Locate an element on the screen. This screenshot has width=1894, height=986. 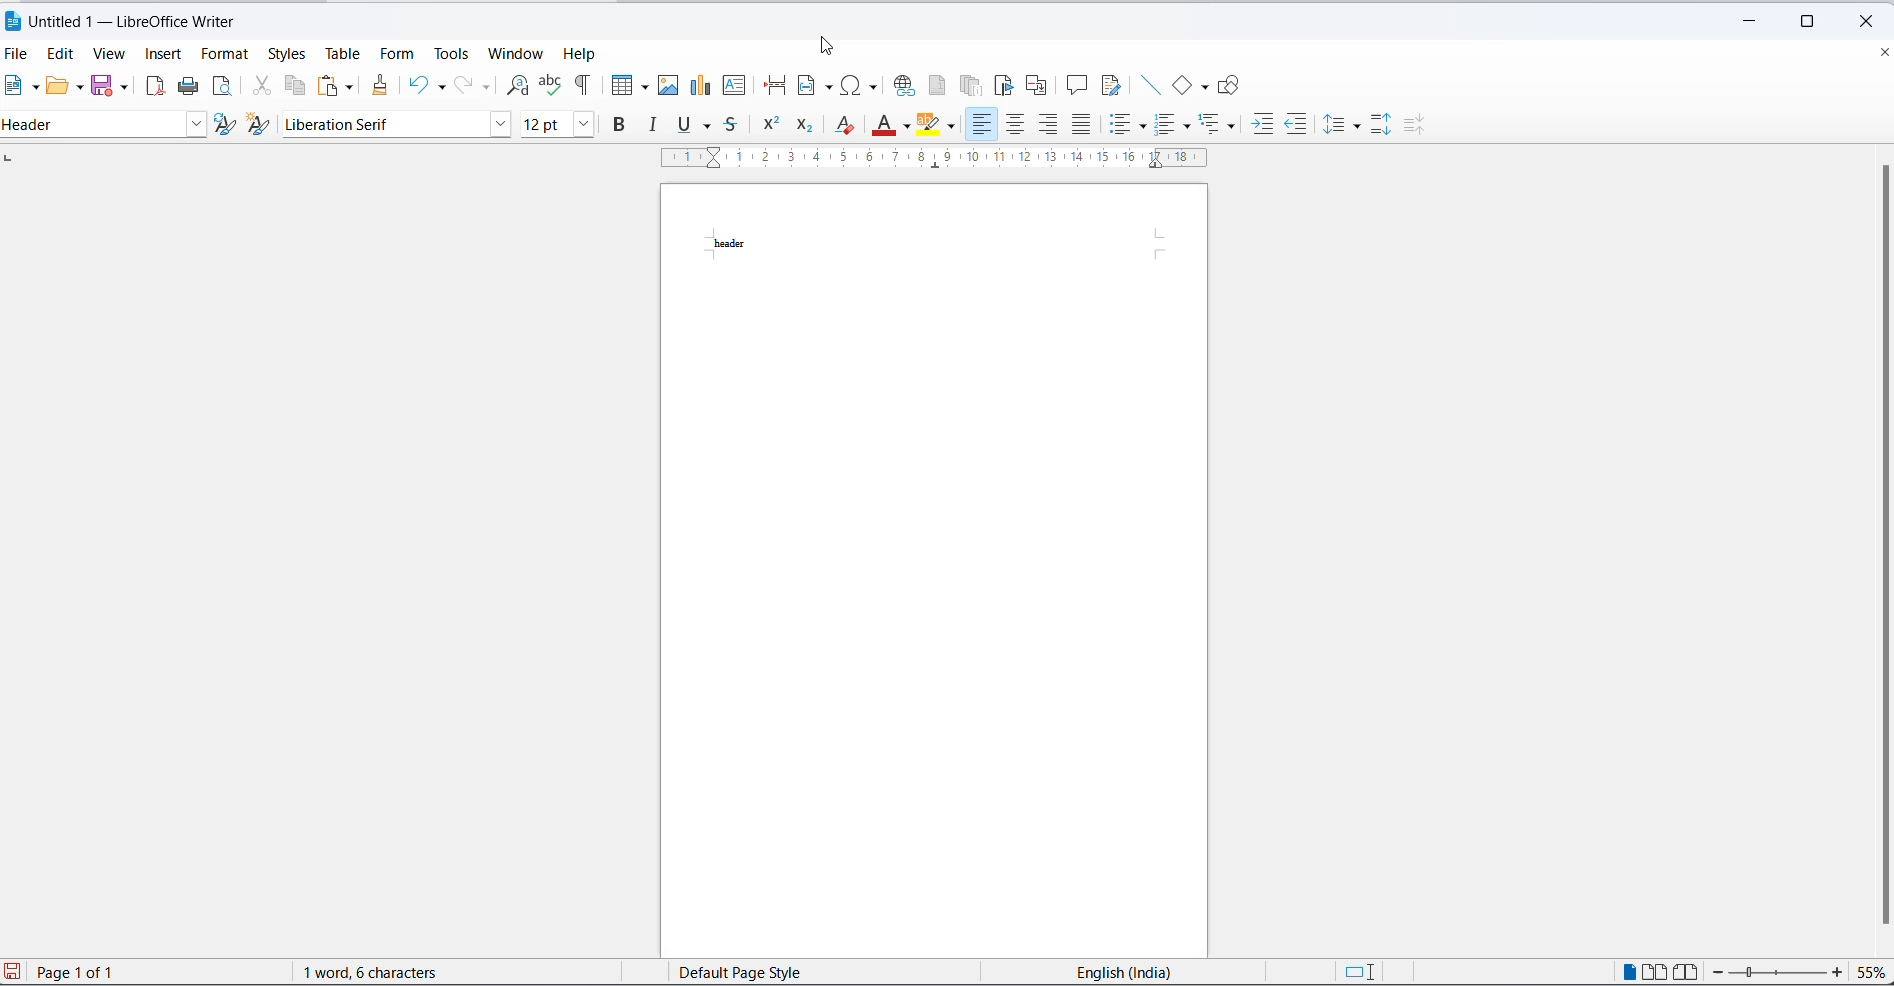
toggle formatting marks is located at coordinates (585, 85).